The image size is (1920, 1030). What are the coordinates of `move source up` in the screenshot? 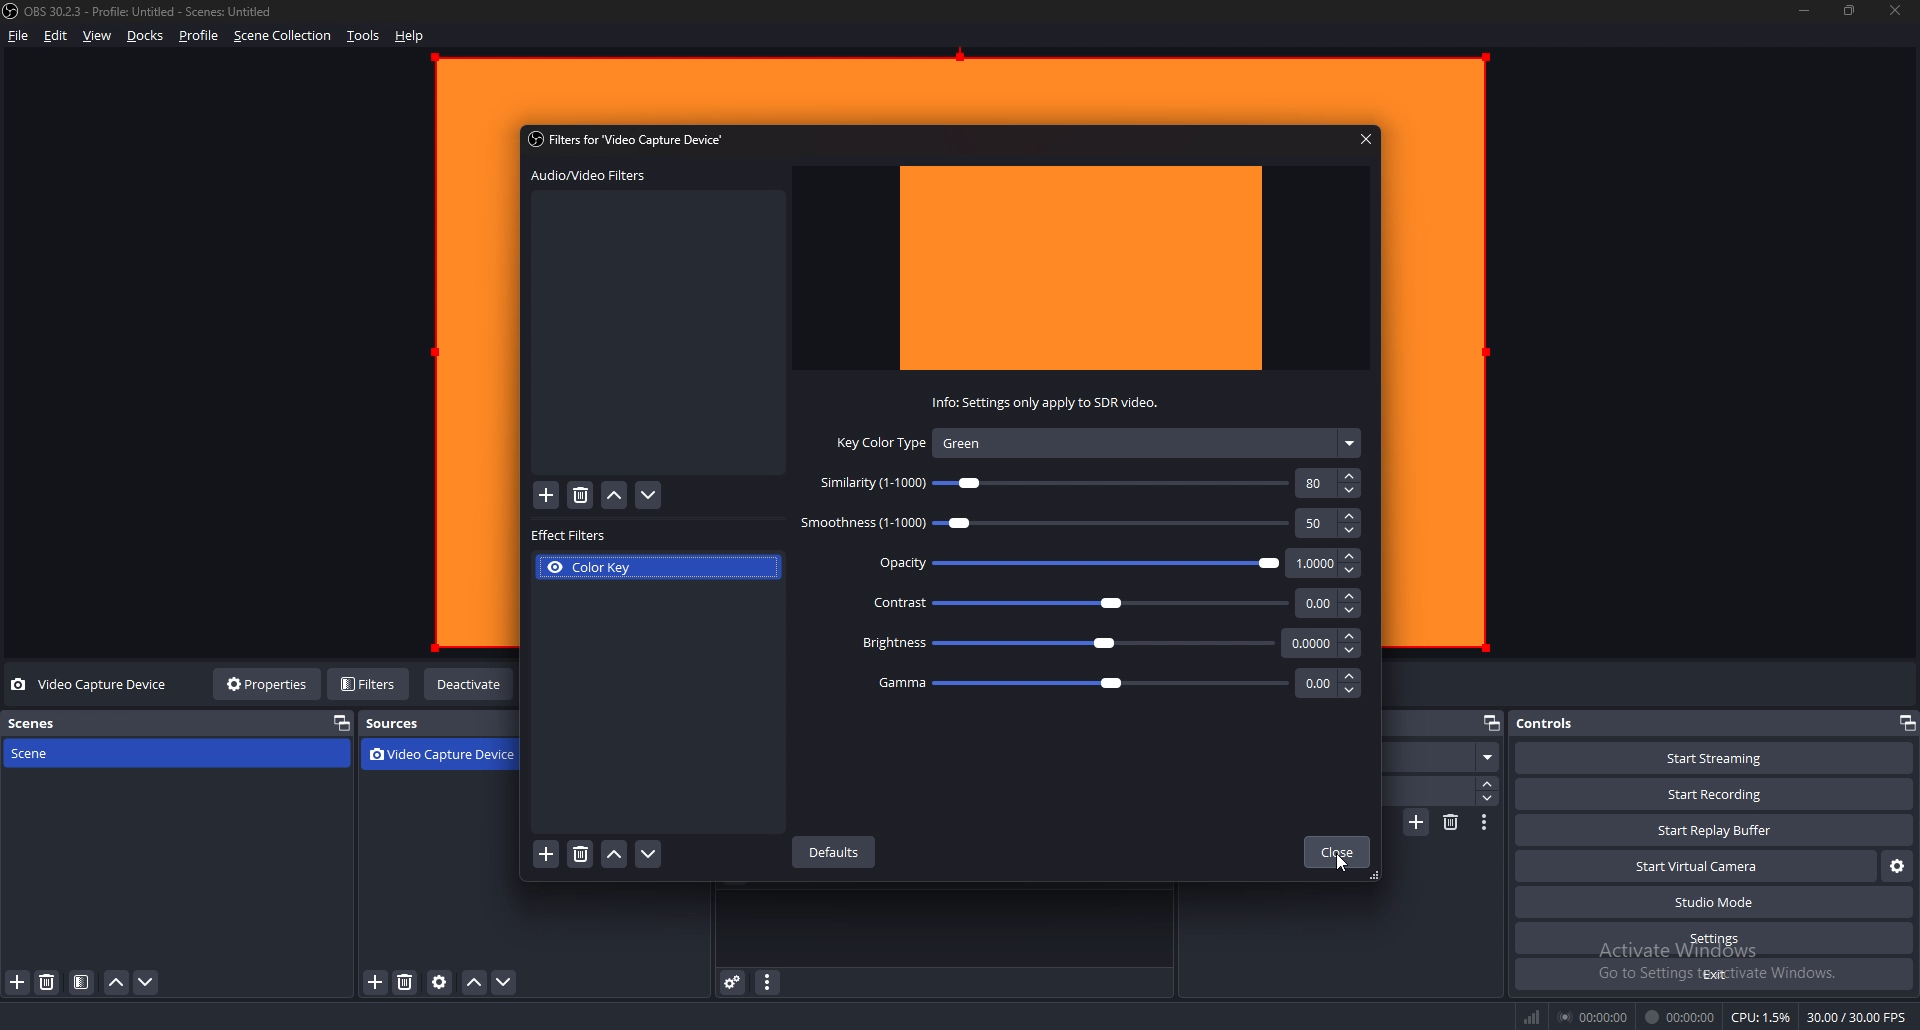 It's located at (474, 984).